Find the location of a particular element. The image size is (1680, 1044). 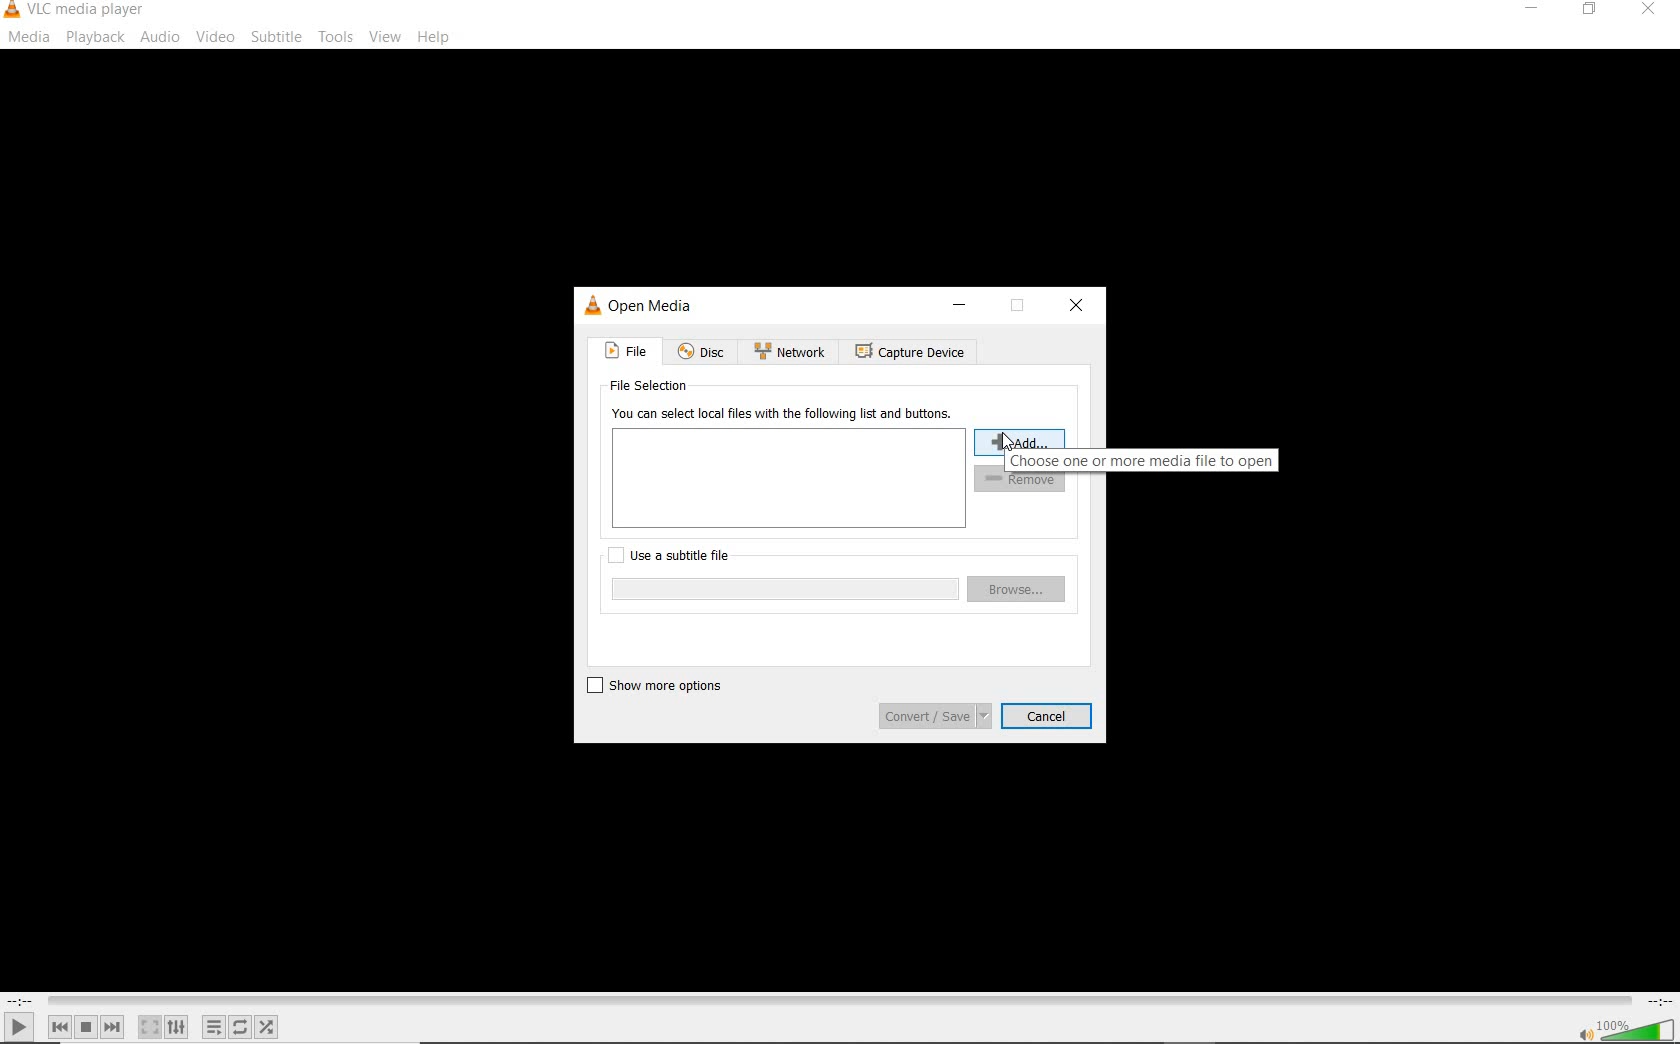

disc is located at coordinates (702, 353).